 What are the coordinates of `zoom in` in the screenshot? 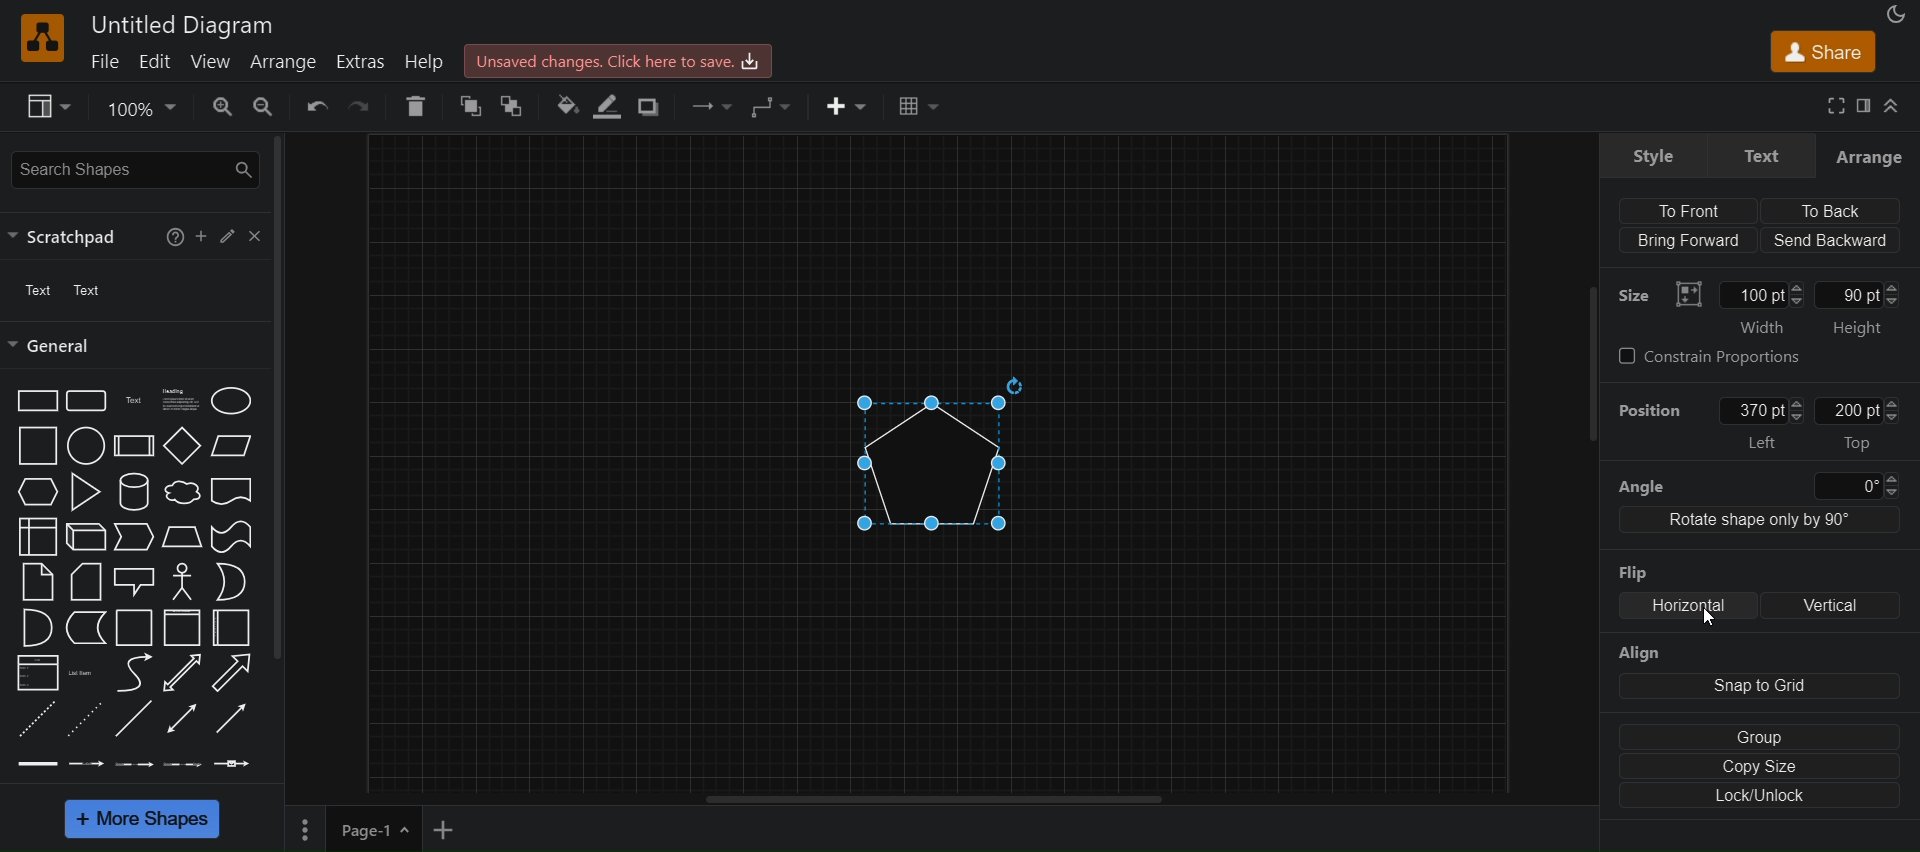 It's located at (262, 108).